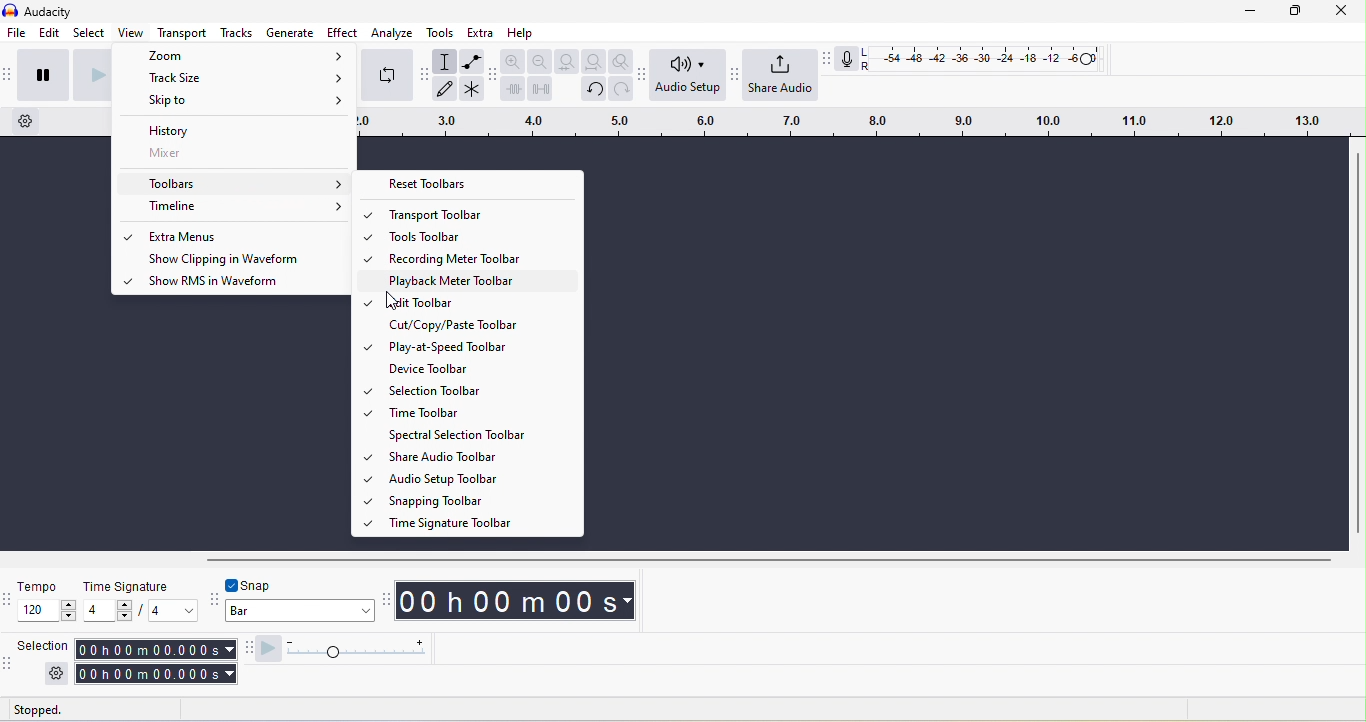 Image resolution: width=1366 pixels, height=722 pixels. I want to click on zoom tool, so click(620, 61).